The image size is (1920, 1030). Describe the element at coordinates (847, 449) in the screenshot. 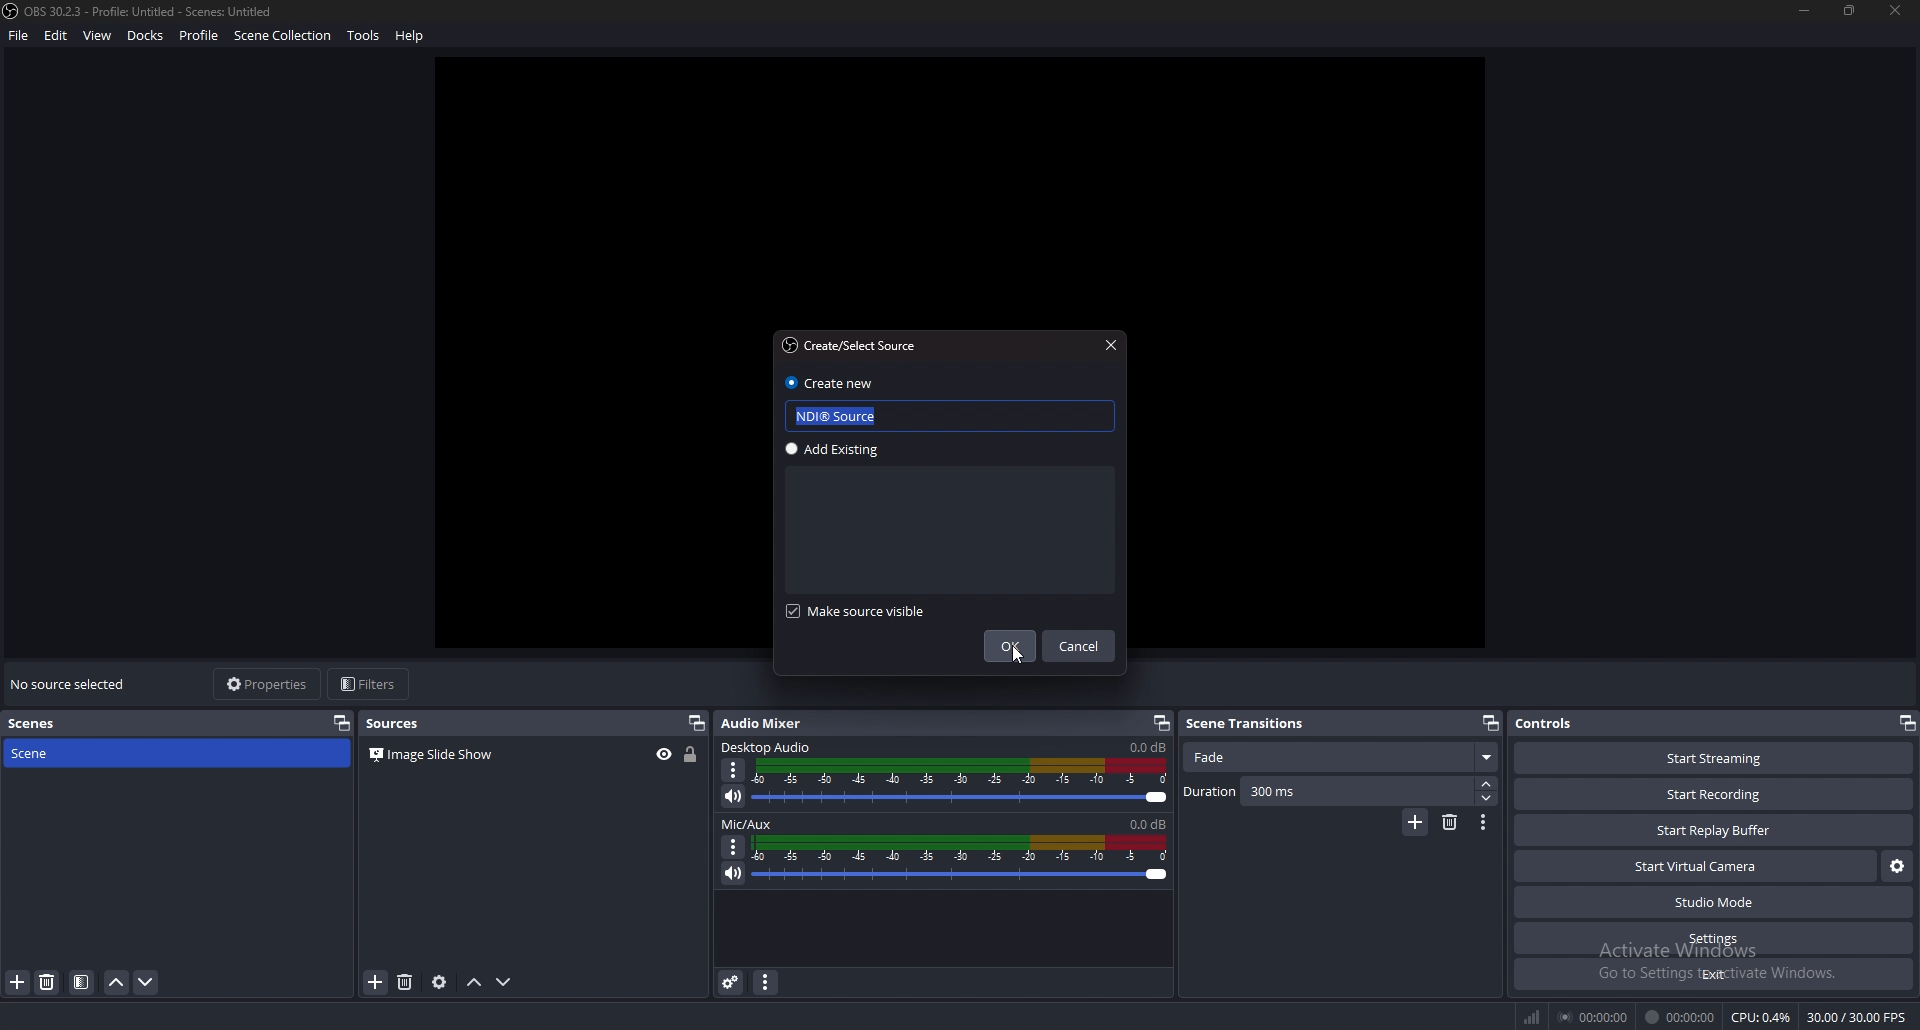

I see `add existing` at that location.